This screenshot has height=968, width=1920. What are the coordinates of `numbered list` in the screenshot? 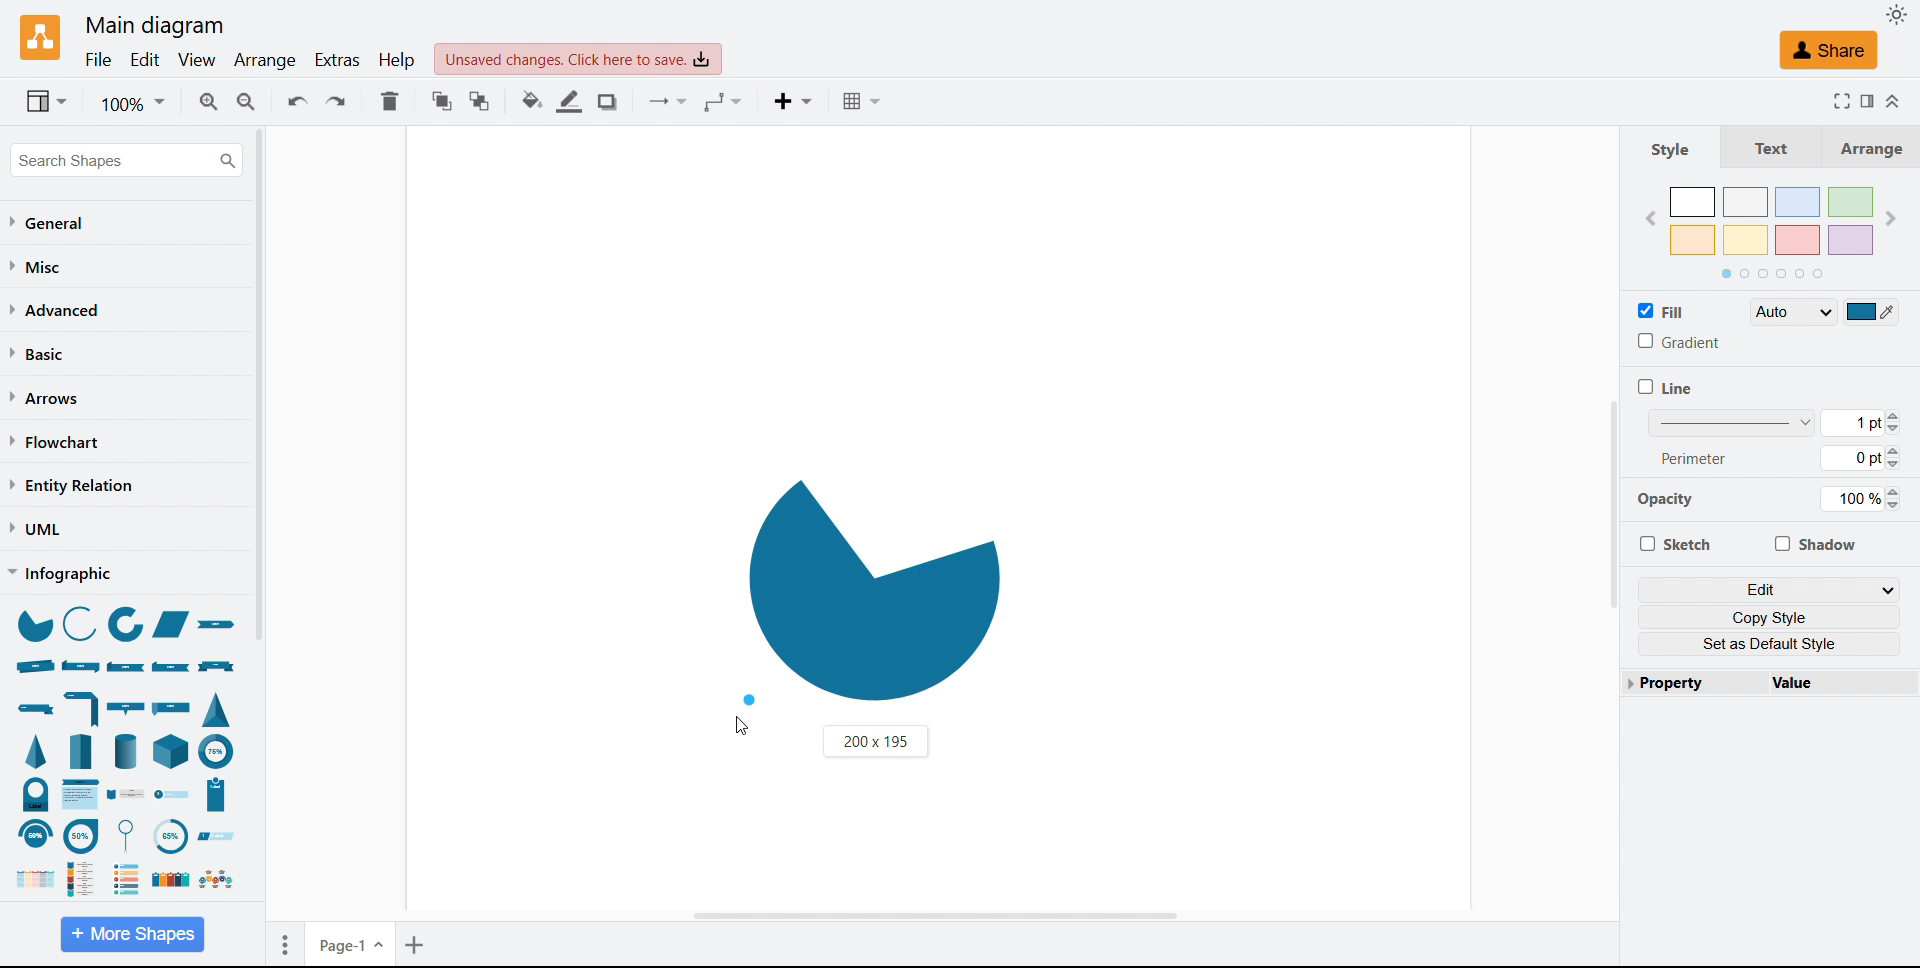 It's located at (127, 878).